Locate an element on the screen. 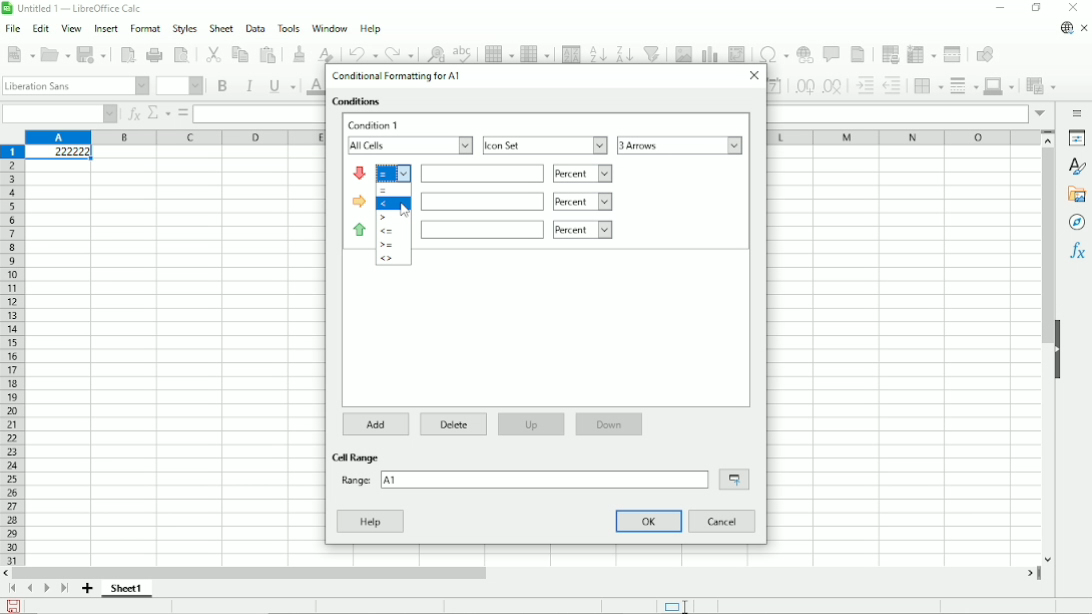 This screenshot has height=614, width=1092. = is located at coordinates (385, 190).